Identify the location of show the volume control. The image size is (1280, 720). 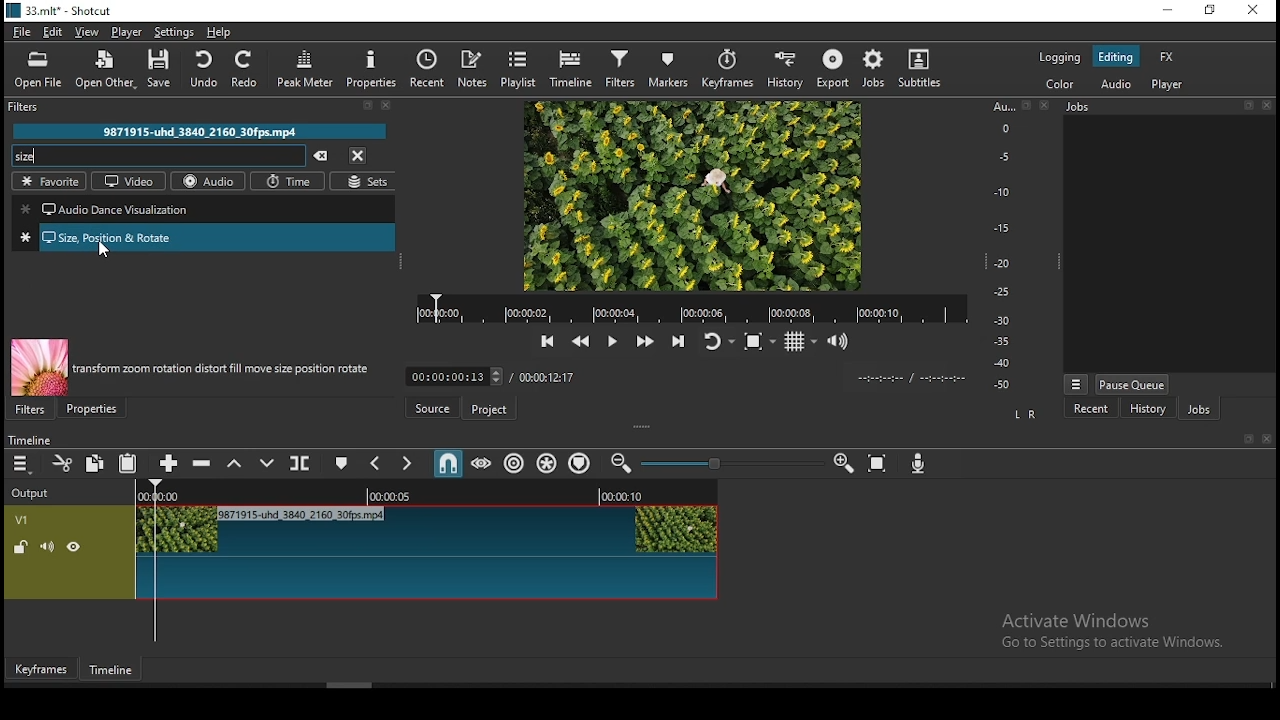
(839, 342).